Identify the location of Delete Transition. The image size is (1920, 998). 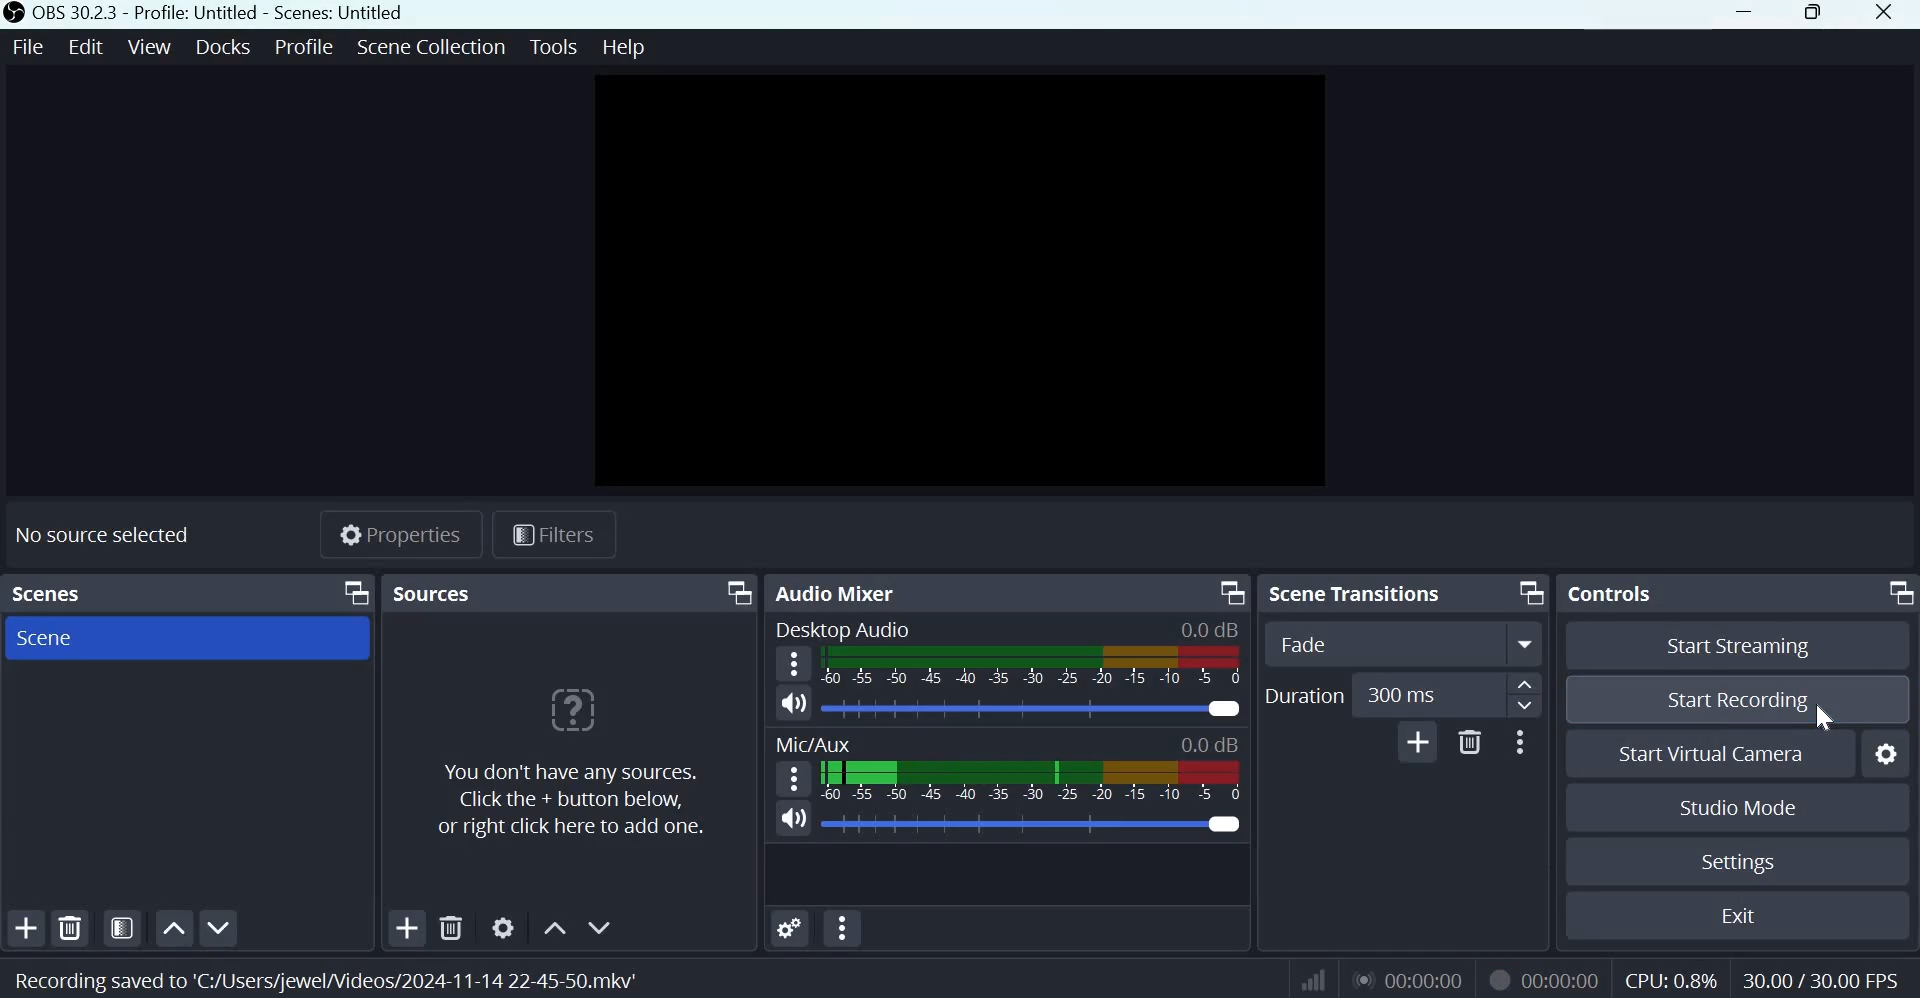
(1469, 742).